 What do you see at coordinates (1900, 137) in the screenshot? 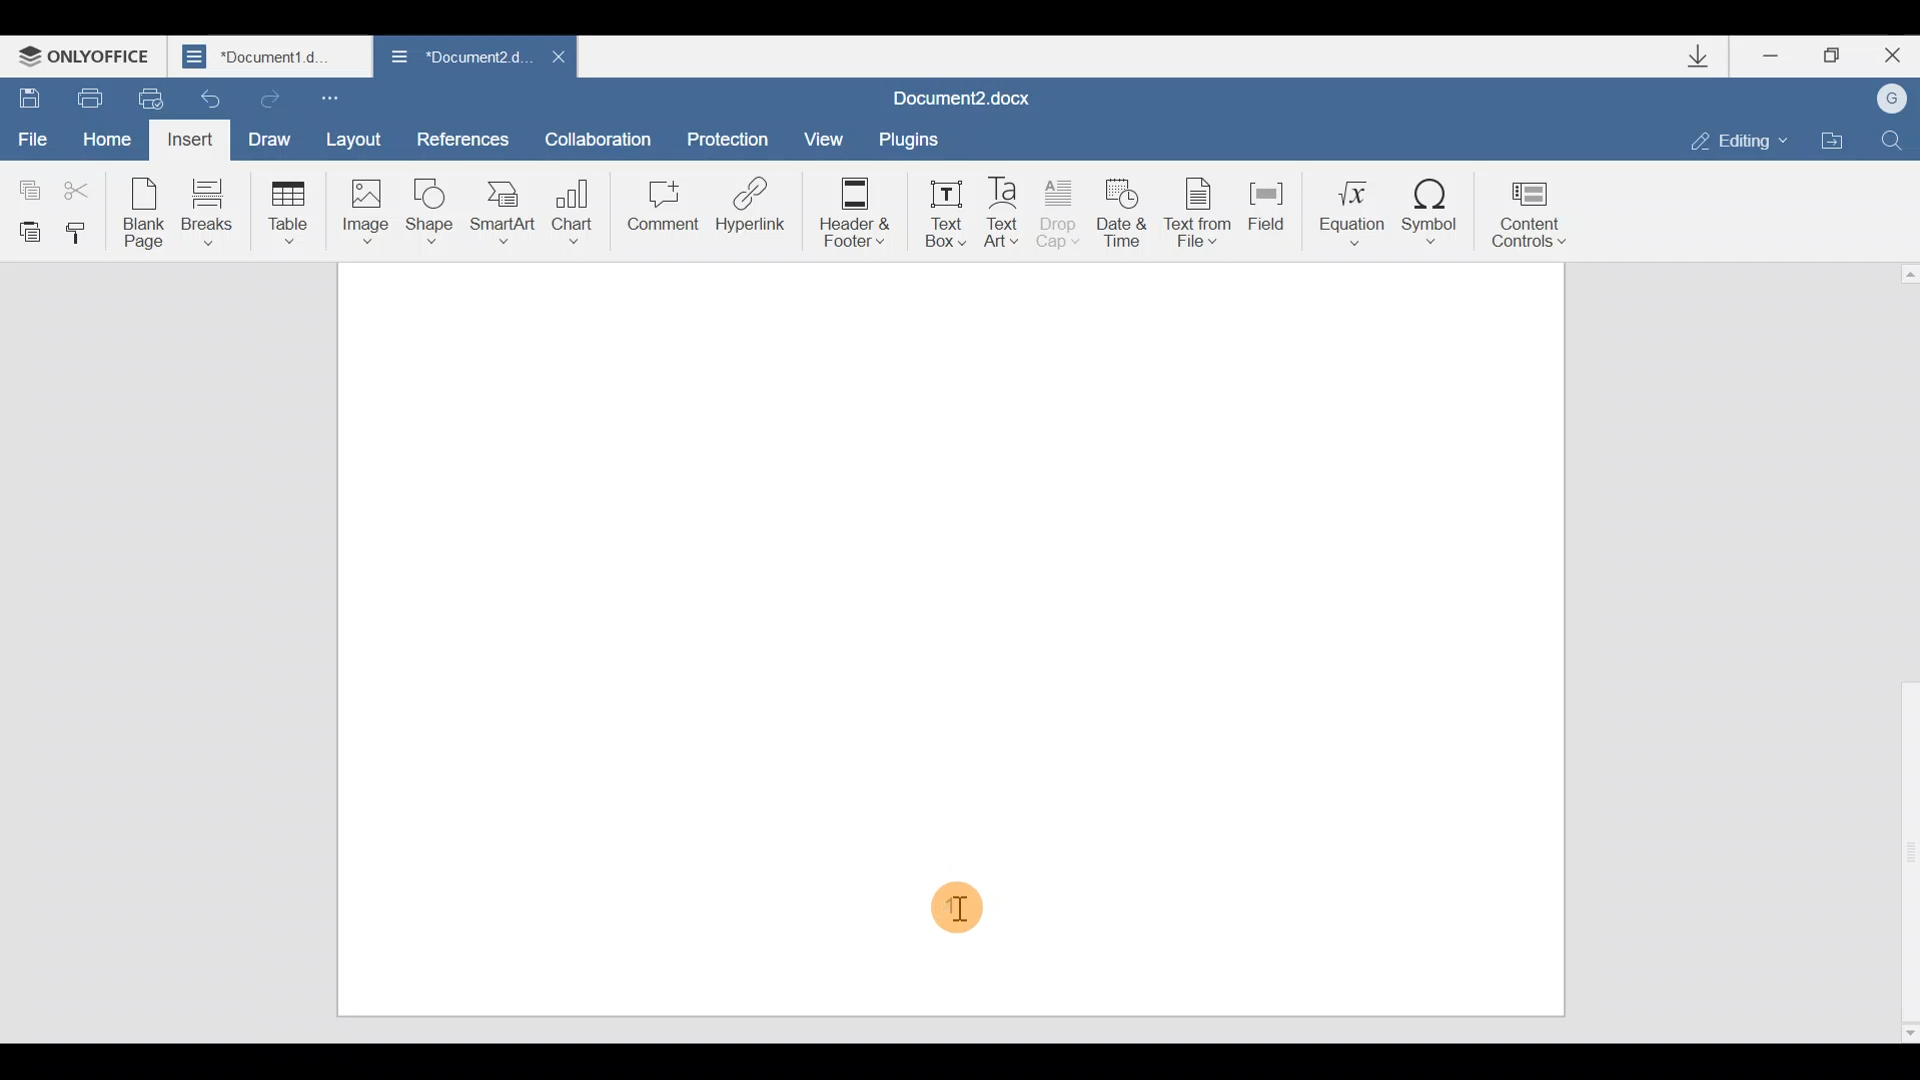
I see `Find` at bounding box center [1900, 137].